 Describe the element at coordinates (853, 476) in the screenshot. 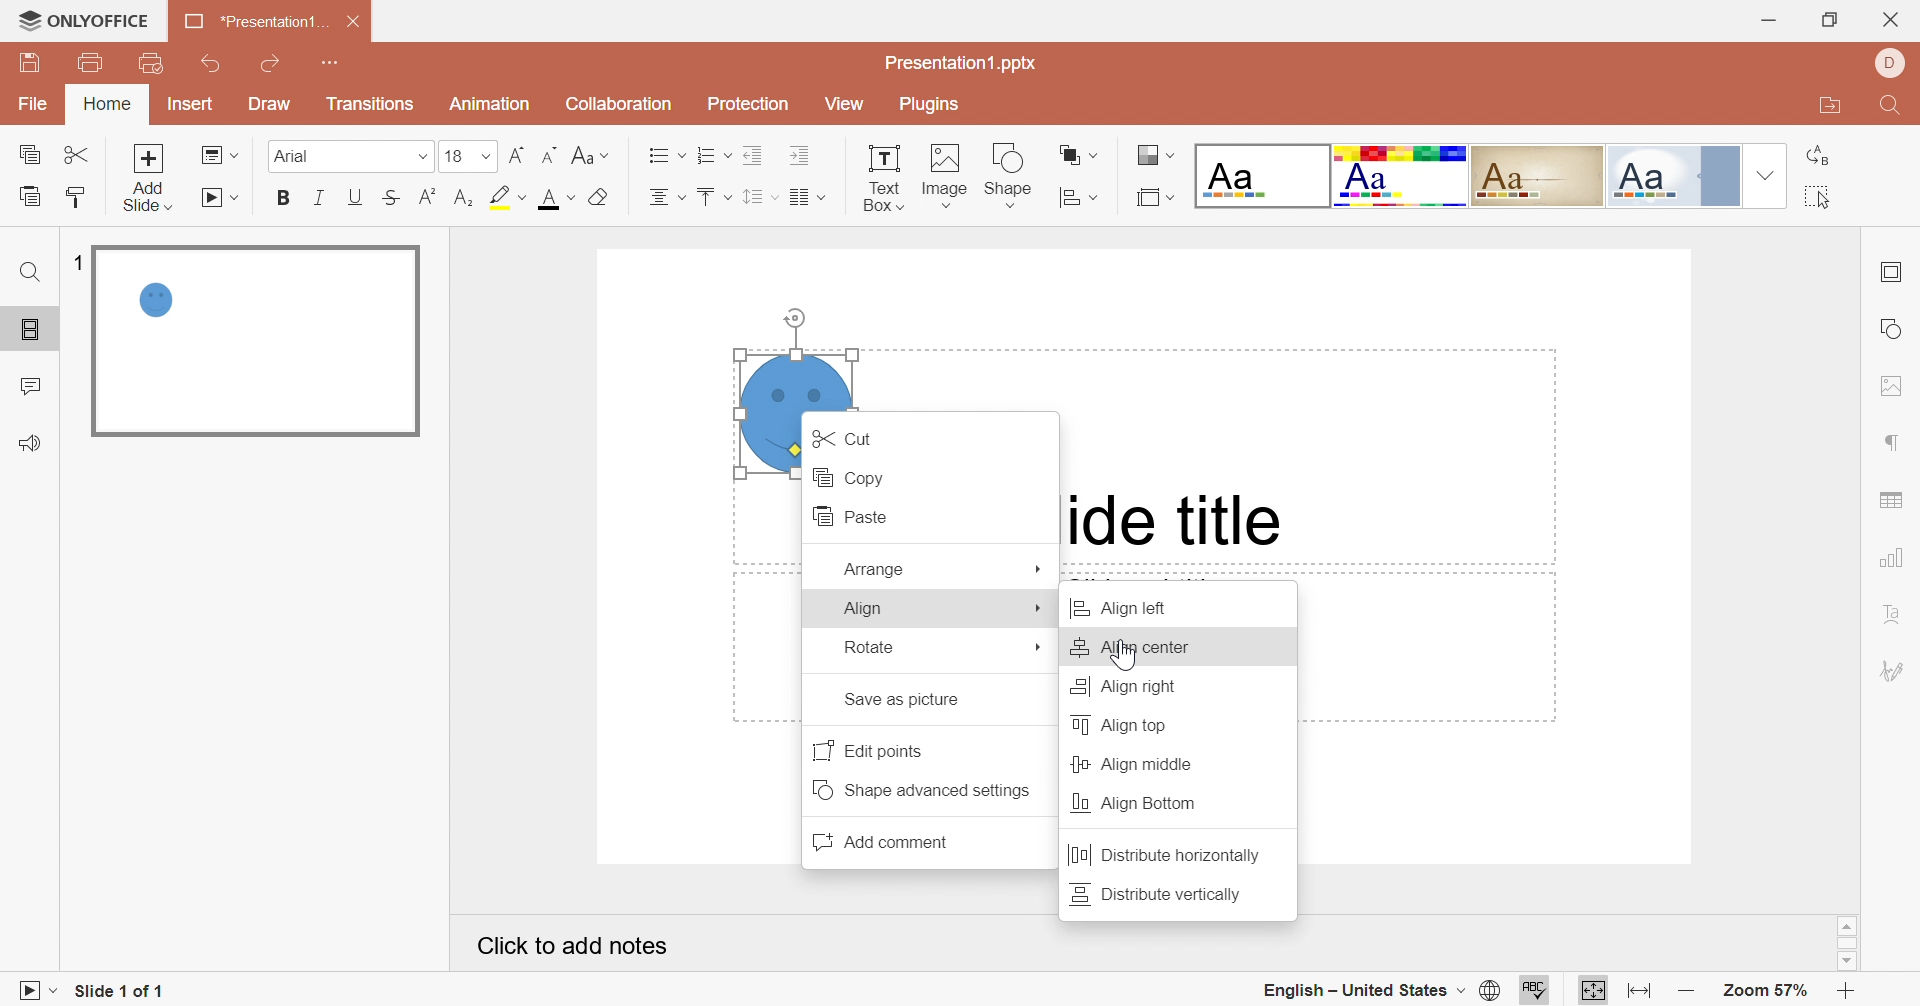

I see `Copy` at that location.